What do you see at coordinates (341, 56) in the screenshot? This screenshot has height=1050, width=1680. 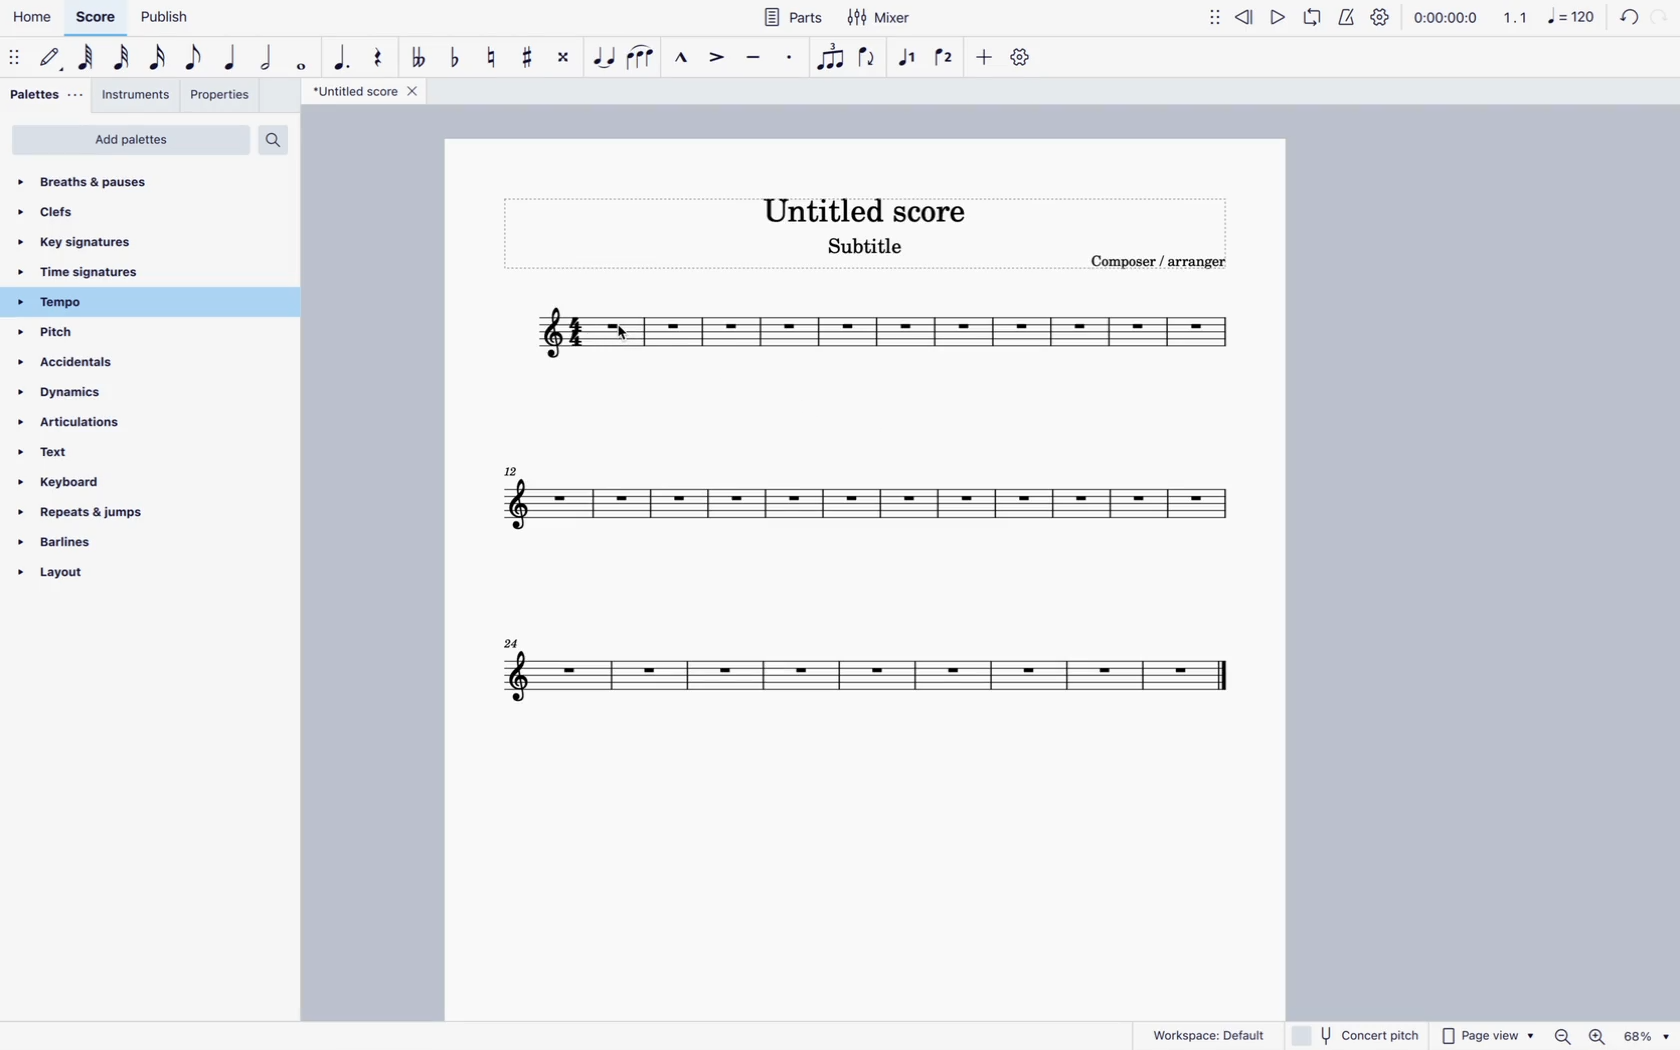 I see `augmentative dot` at bounding box center [341, 56].